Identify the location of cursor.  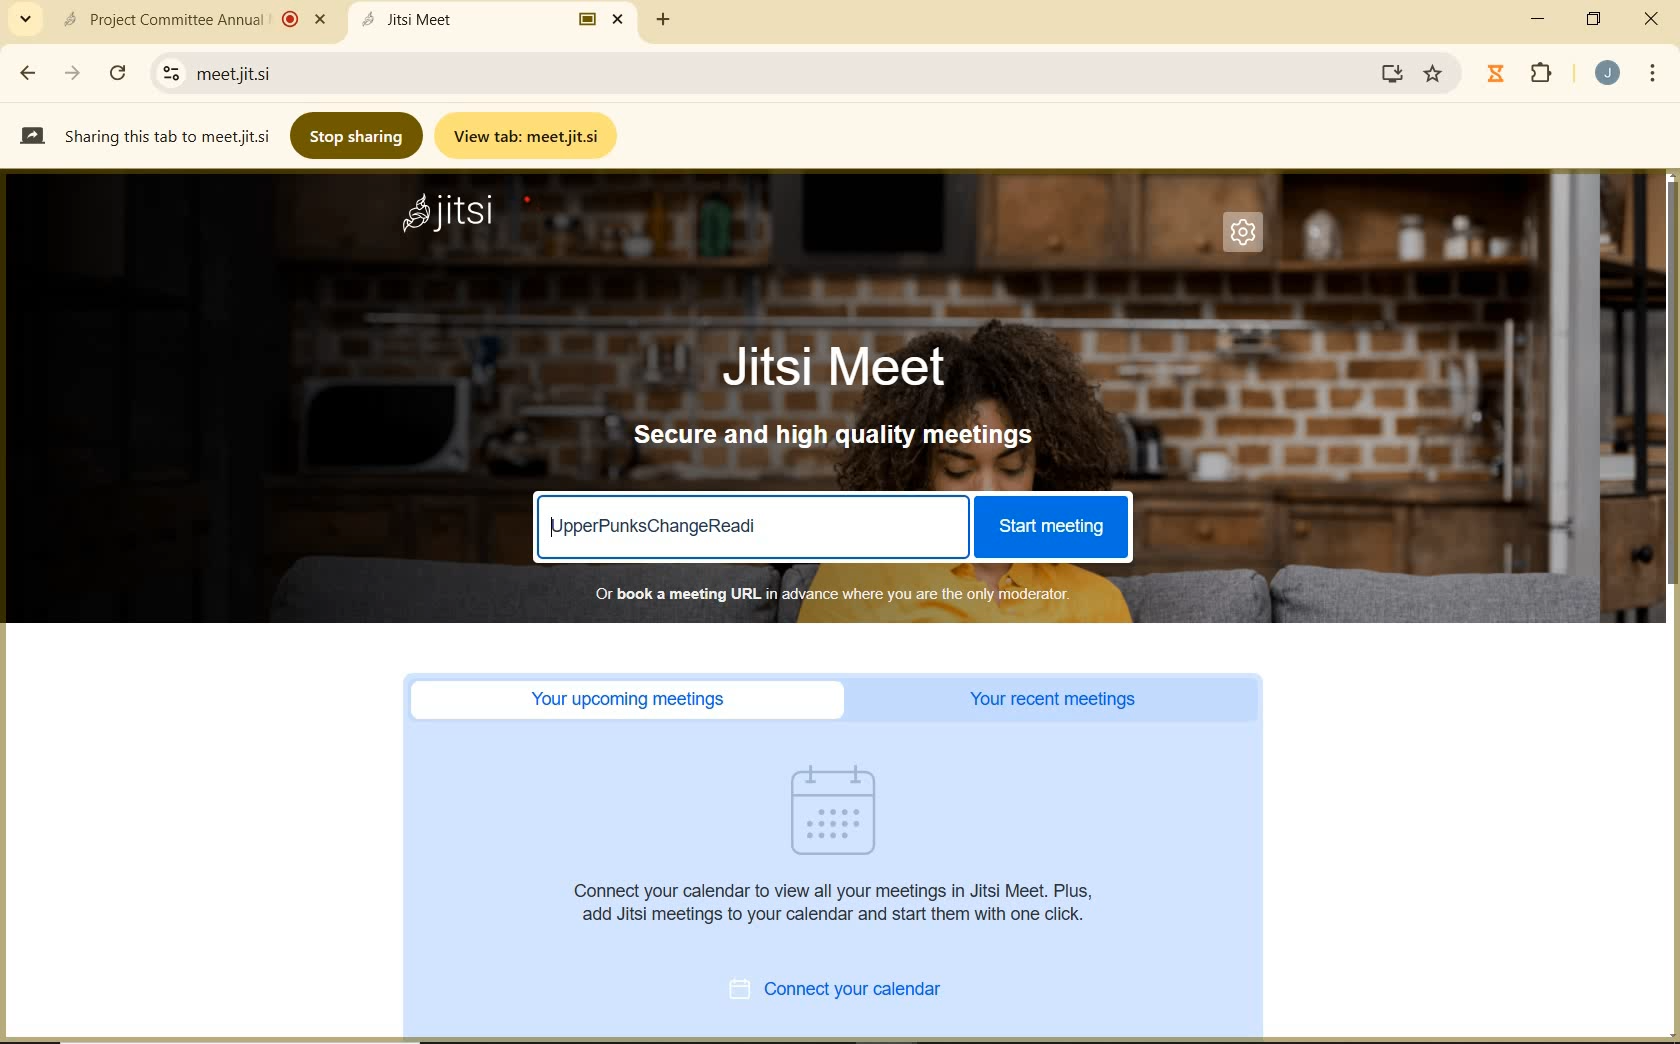
(1041, 776).